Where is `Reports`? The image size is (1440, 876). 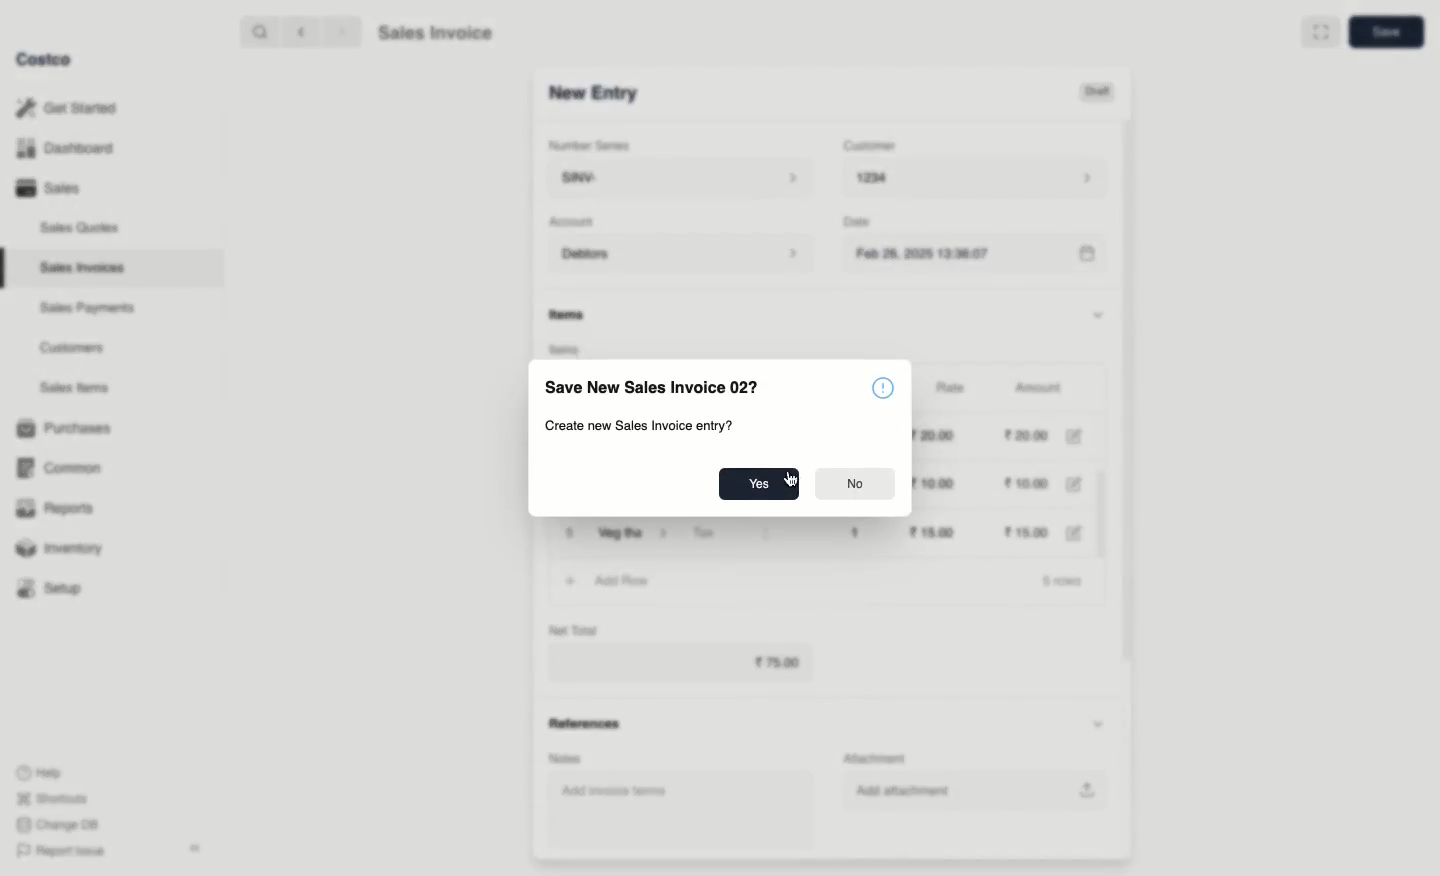 Reports is located at coordinates (56, 510).